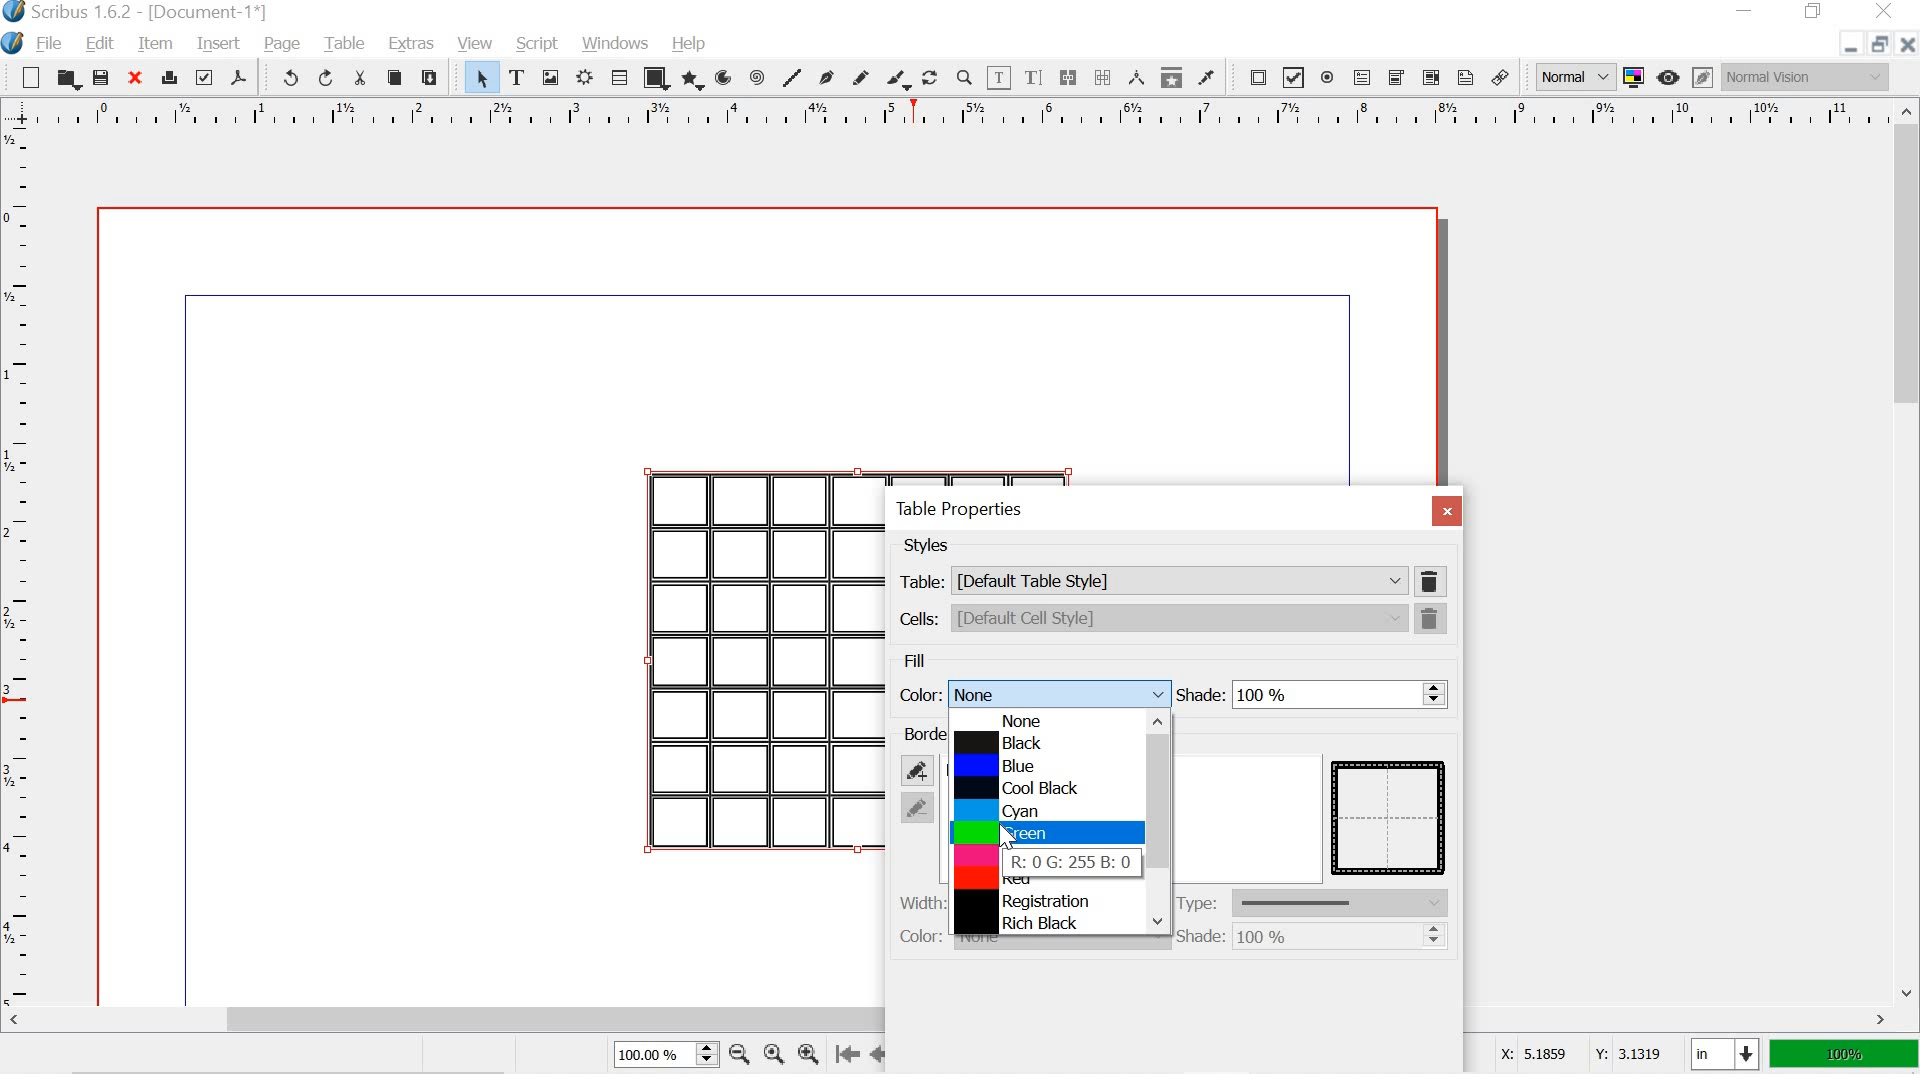 The width and height of the screenshot is (1920, 1074). Describe the element at coordinates (1842, 47) in the screenshot. I see `minimize` at that location.